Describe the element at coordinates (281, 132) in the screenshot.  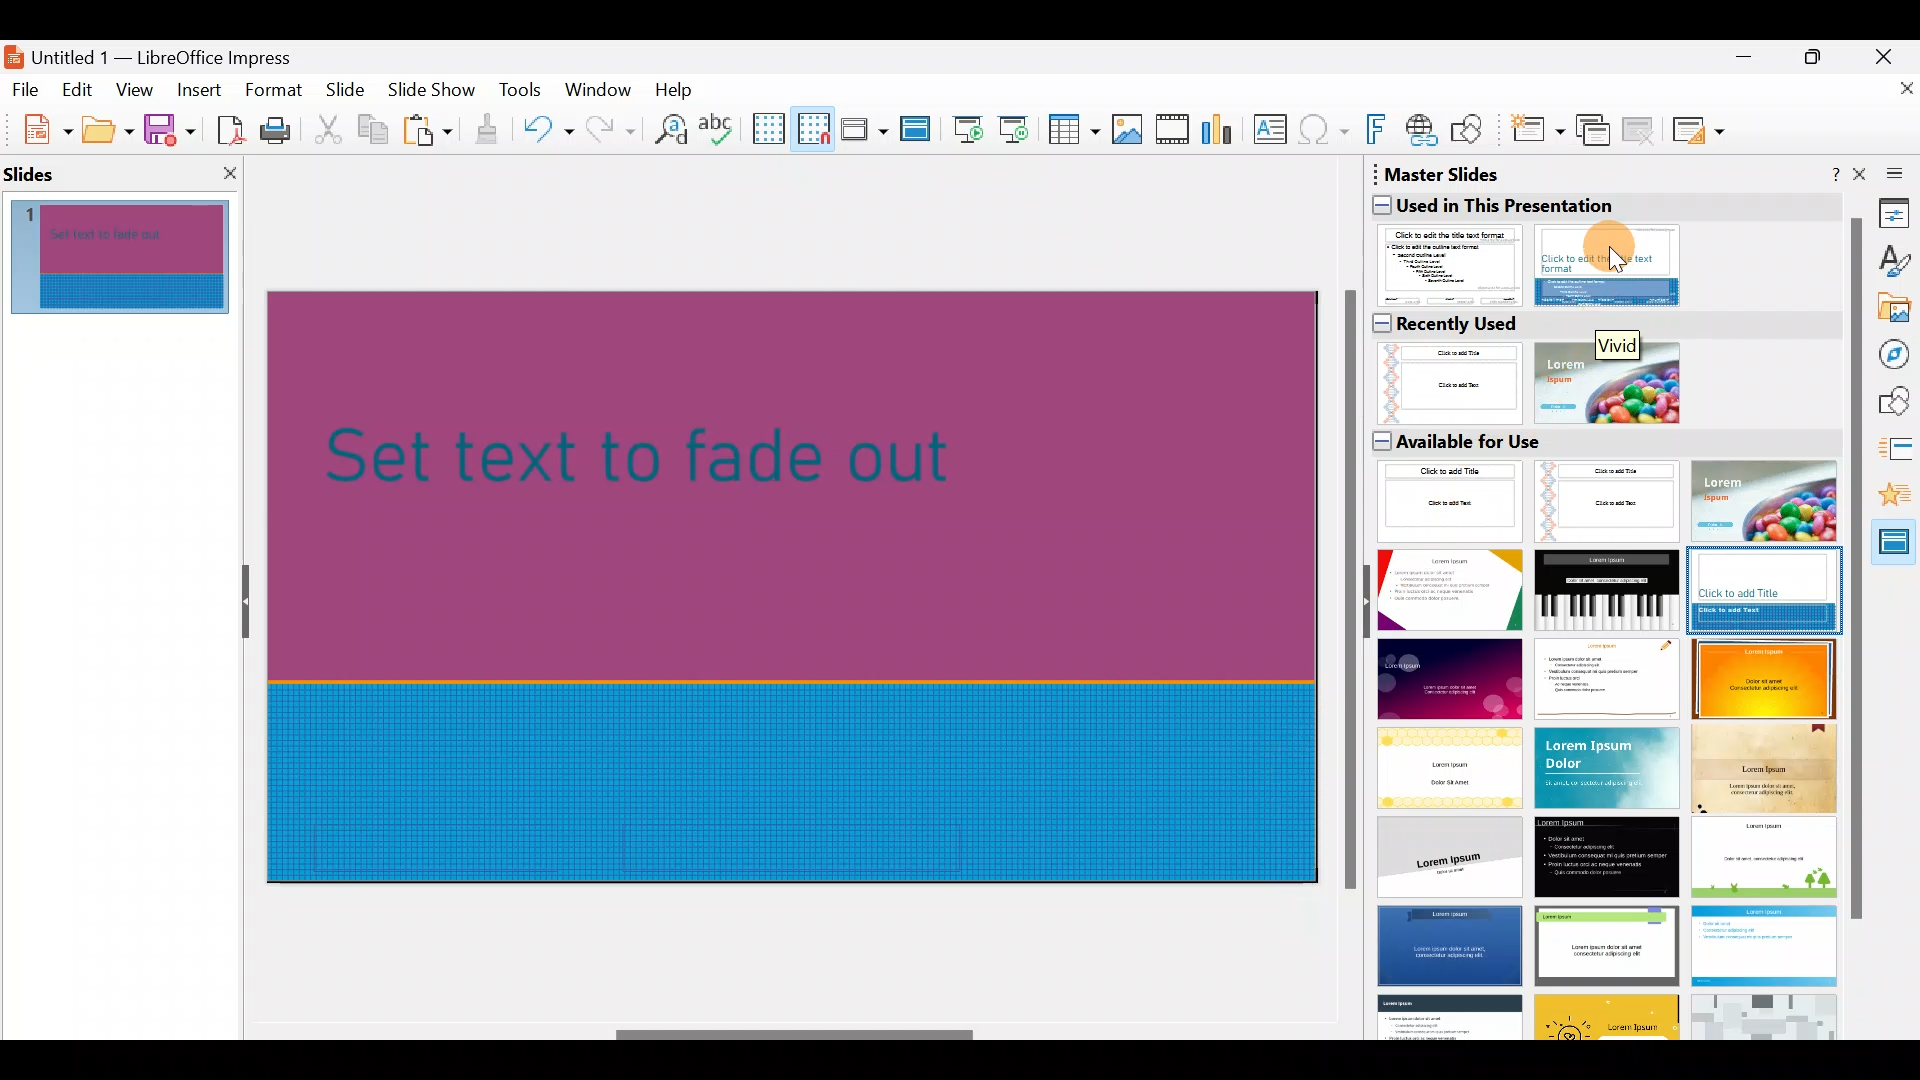
I see `Print` at that location.